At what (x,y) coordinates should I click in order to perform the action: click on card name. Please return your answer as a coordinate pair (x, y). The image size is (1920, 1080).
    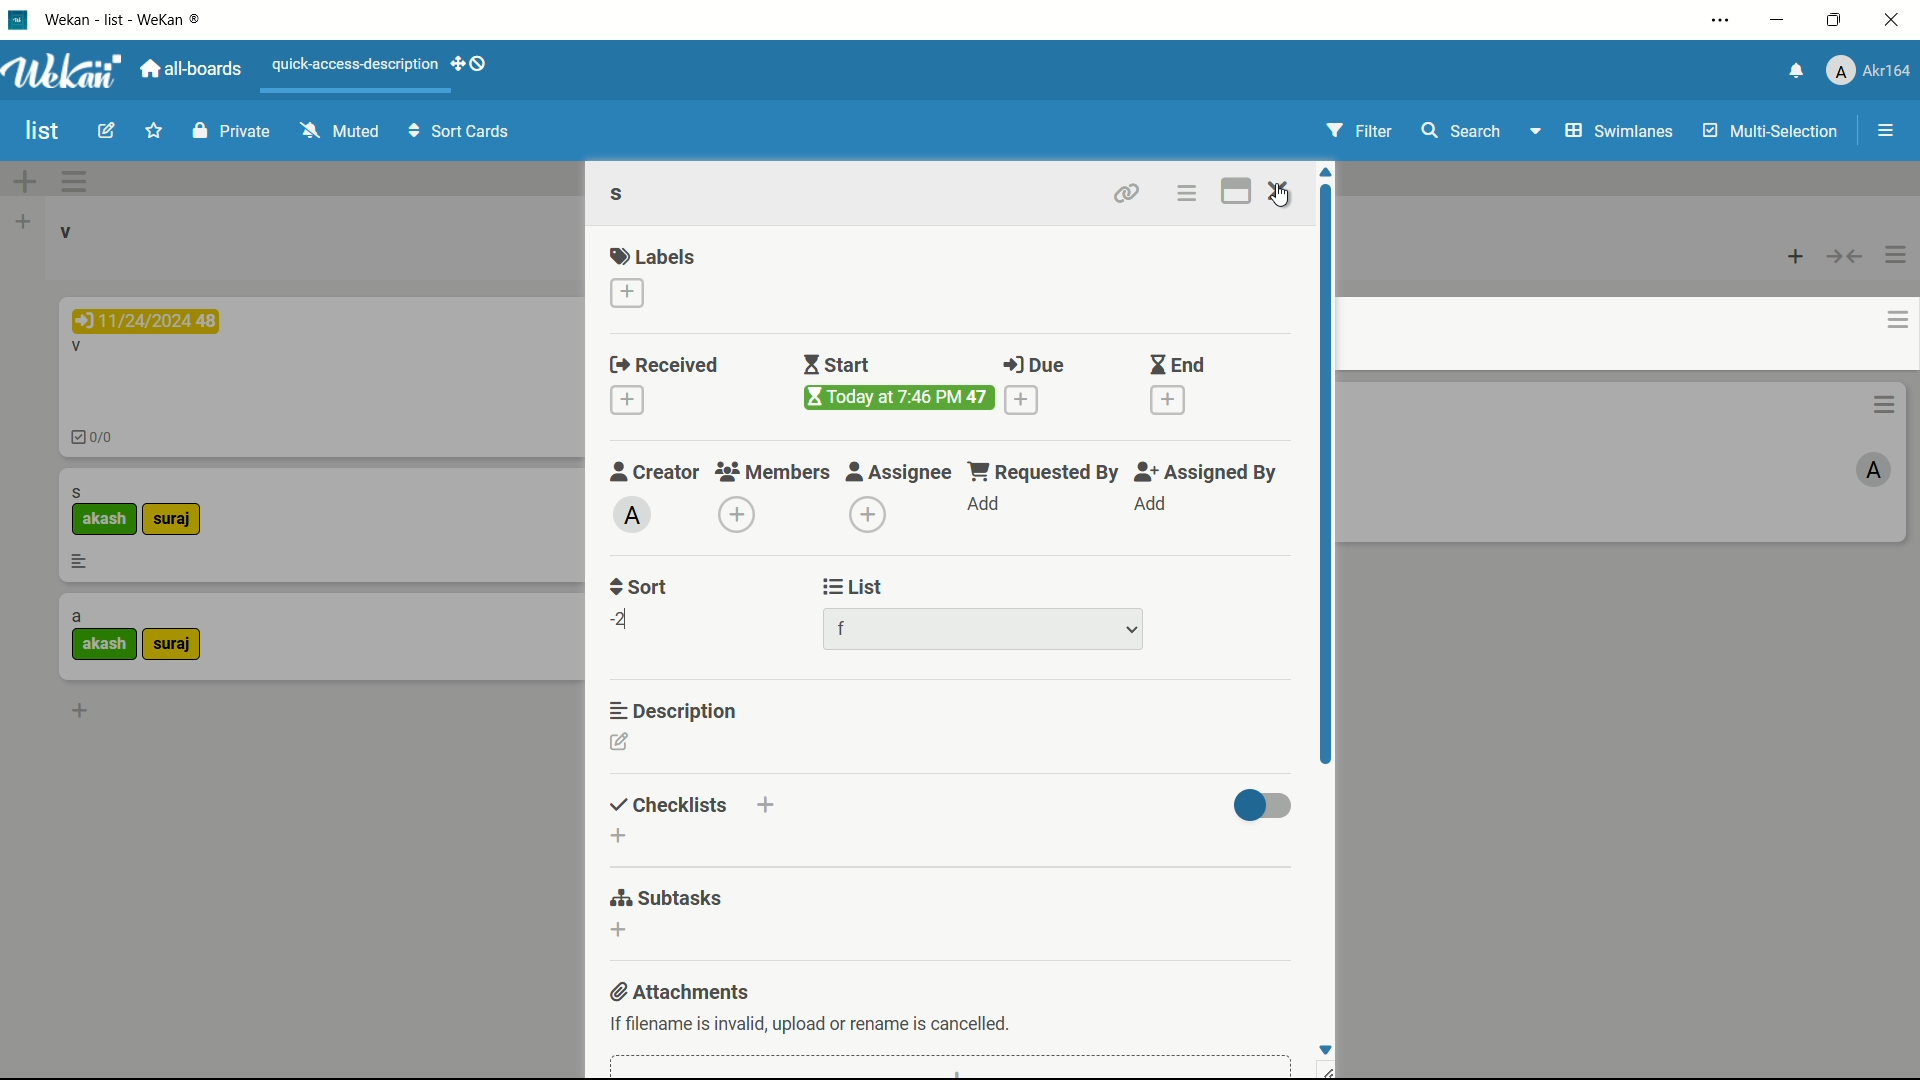
    Looking at the image, I should click on (77, 349).